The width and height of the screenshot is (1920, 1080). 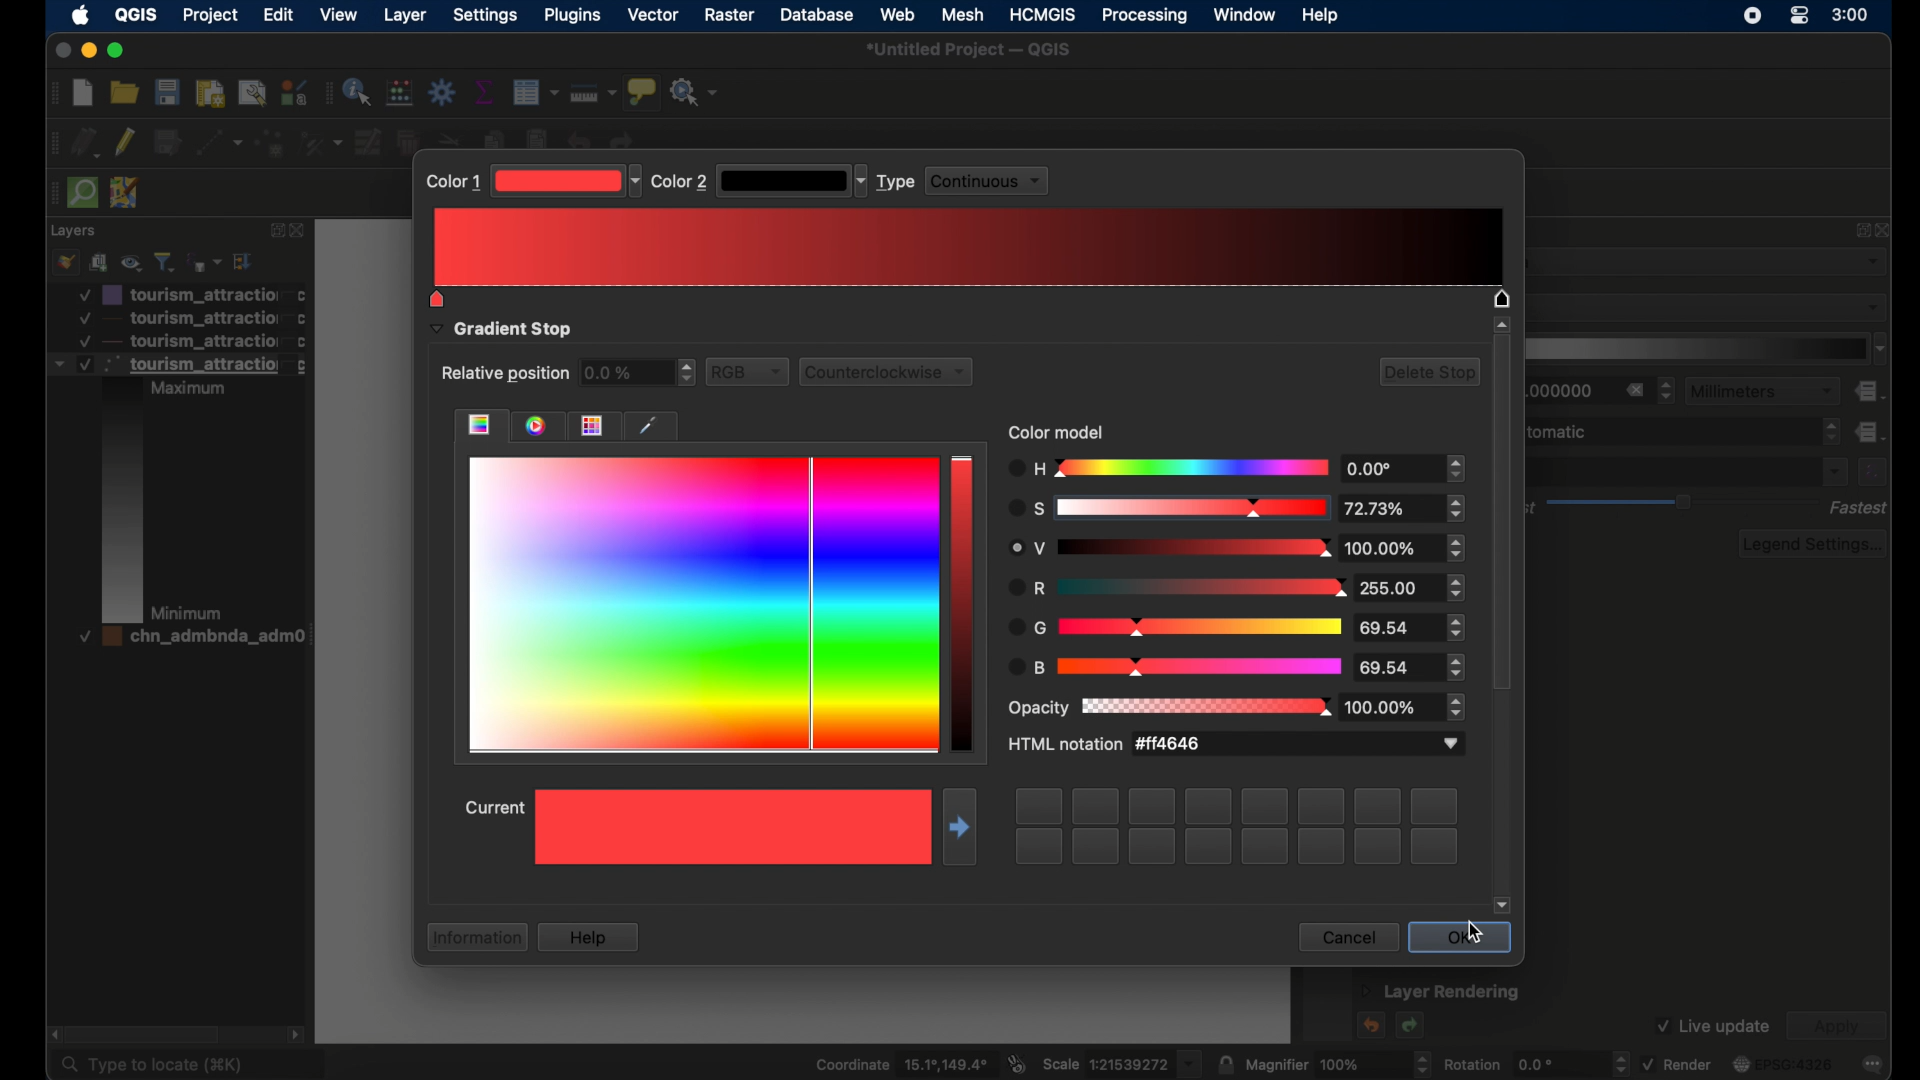 I want to click on render, so click(x=1676, y=1063).